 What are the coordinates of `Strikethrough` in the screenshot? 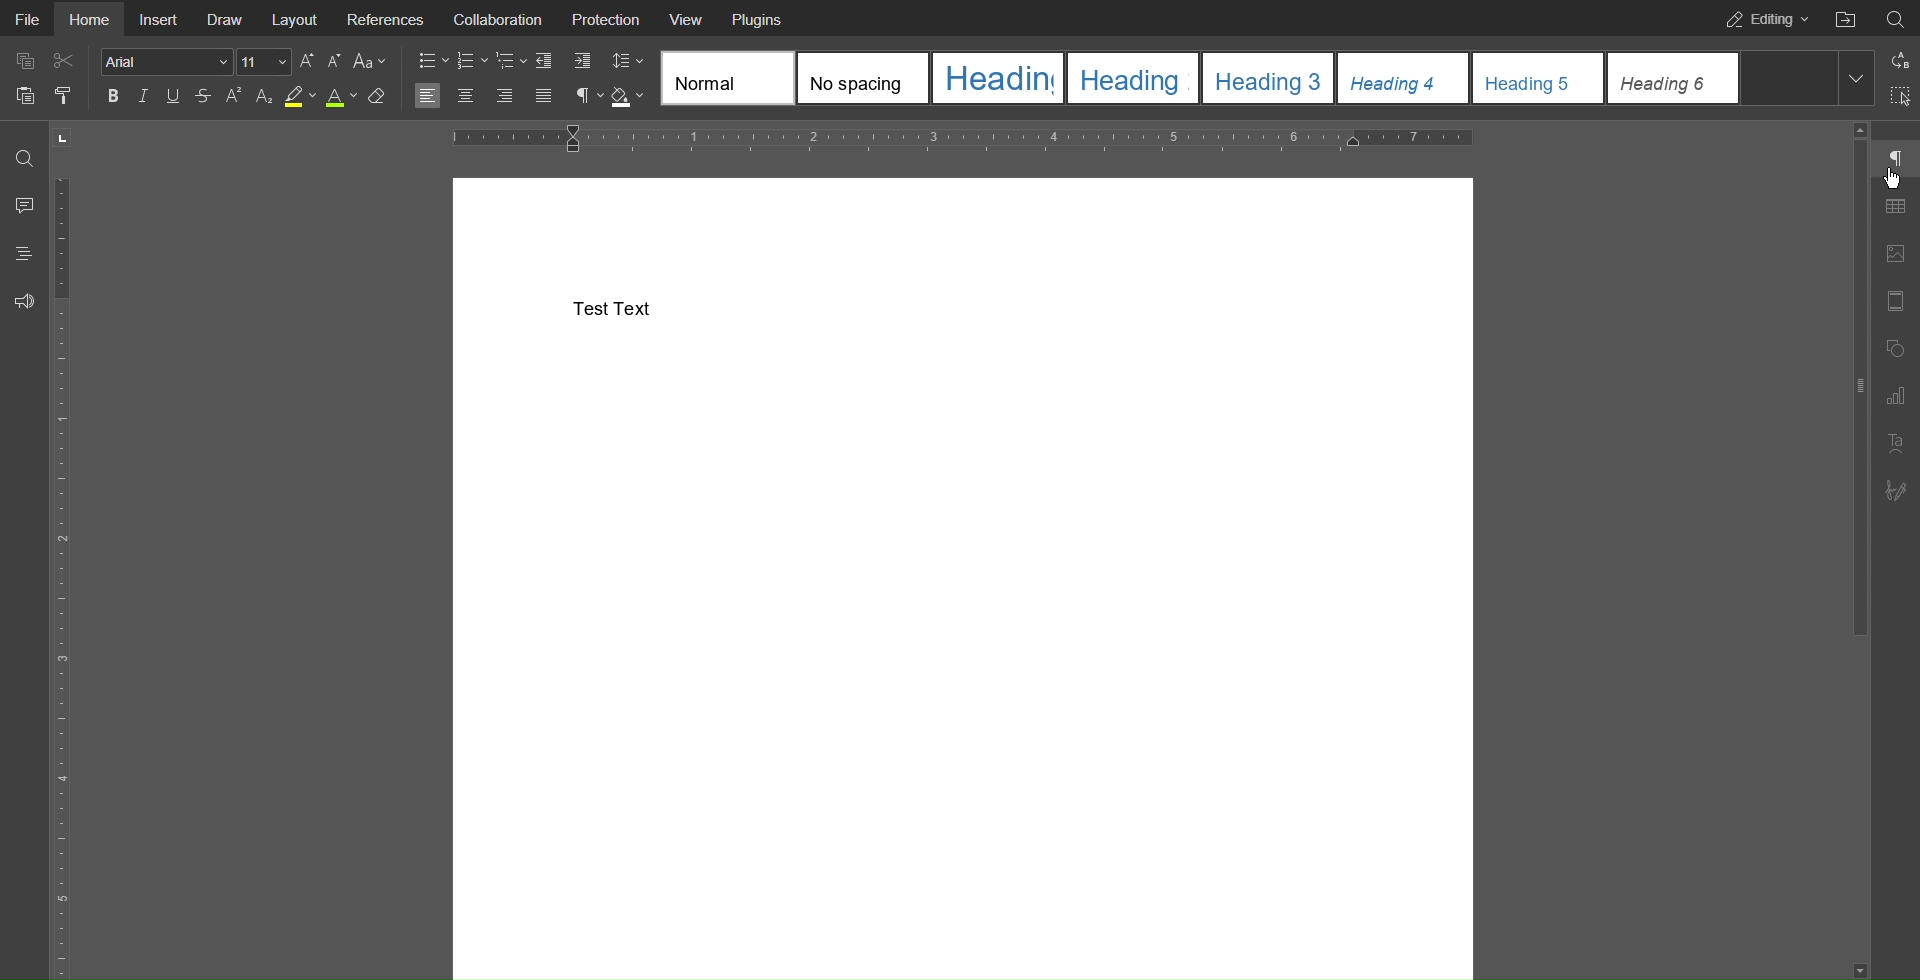 It's located at (201, 97).